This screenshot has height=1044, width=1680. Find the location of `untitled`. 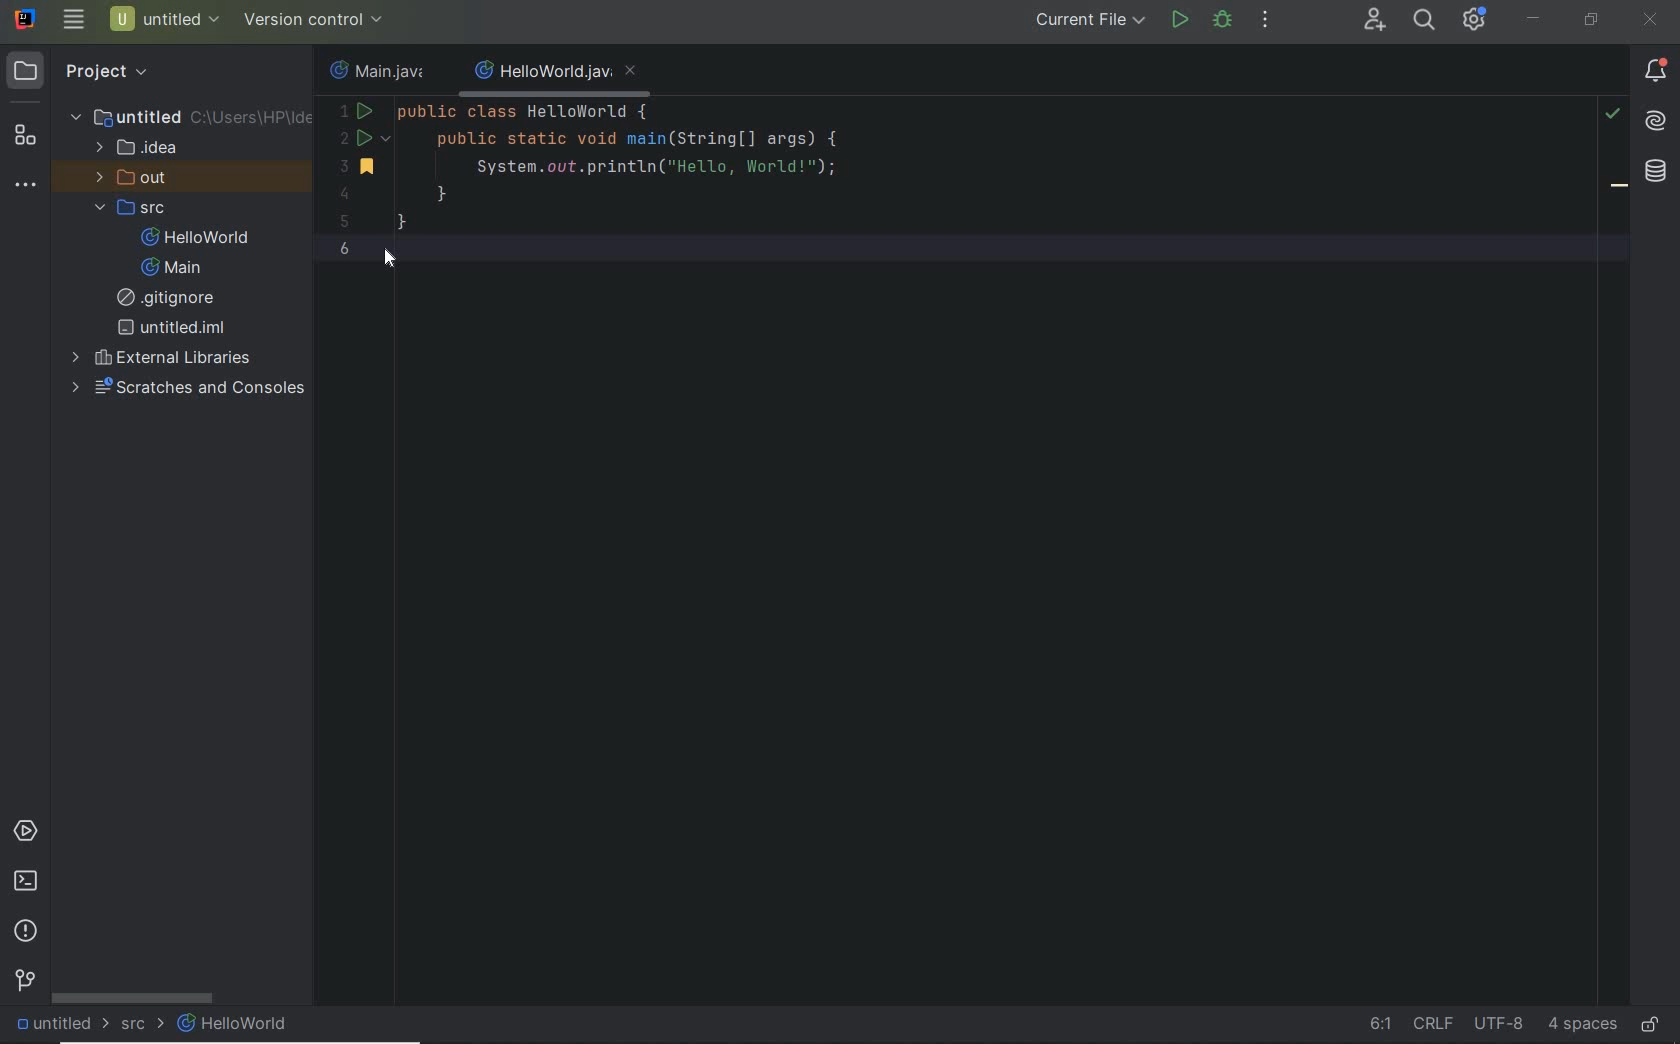

untitled is located at coordinates (172, 328).